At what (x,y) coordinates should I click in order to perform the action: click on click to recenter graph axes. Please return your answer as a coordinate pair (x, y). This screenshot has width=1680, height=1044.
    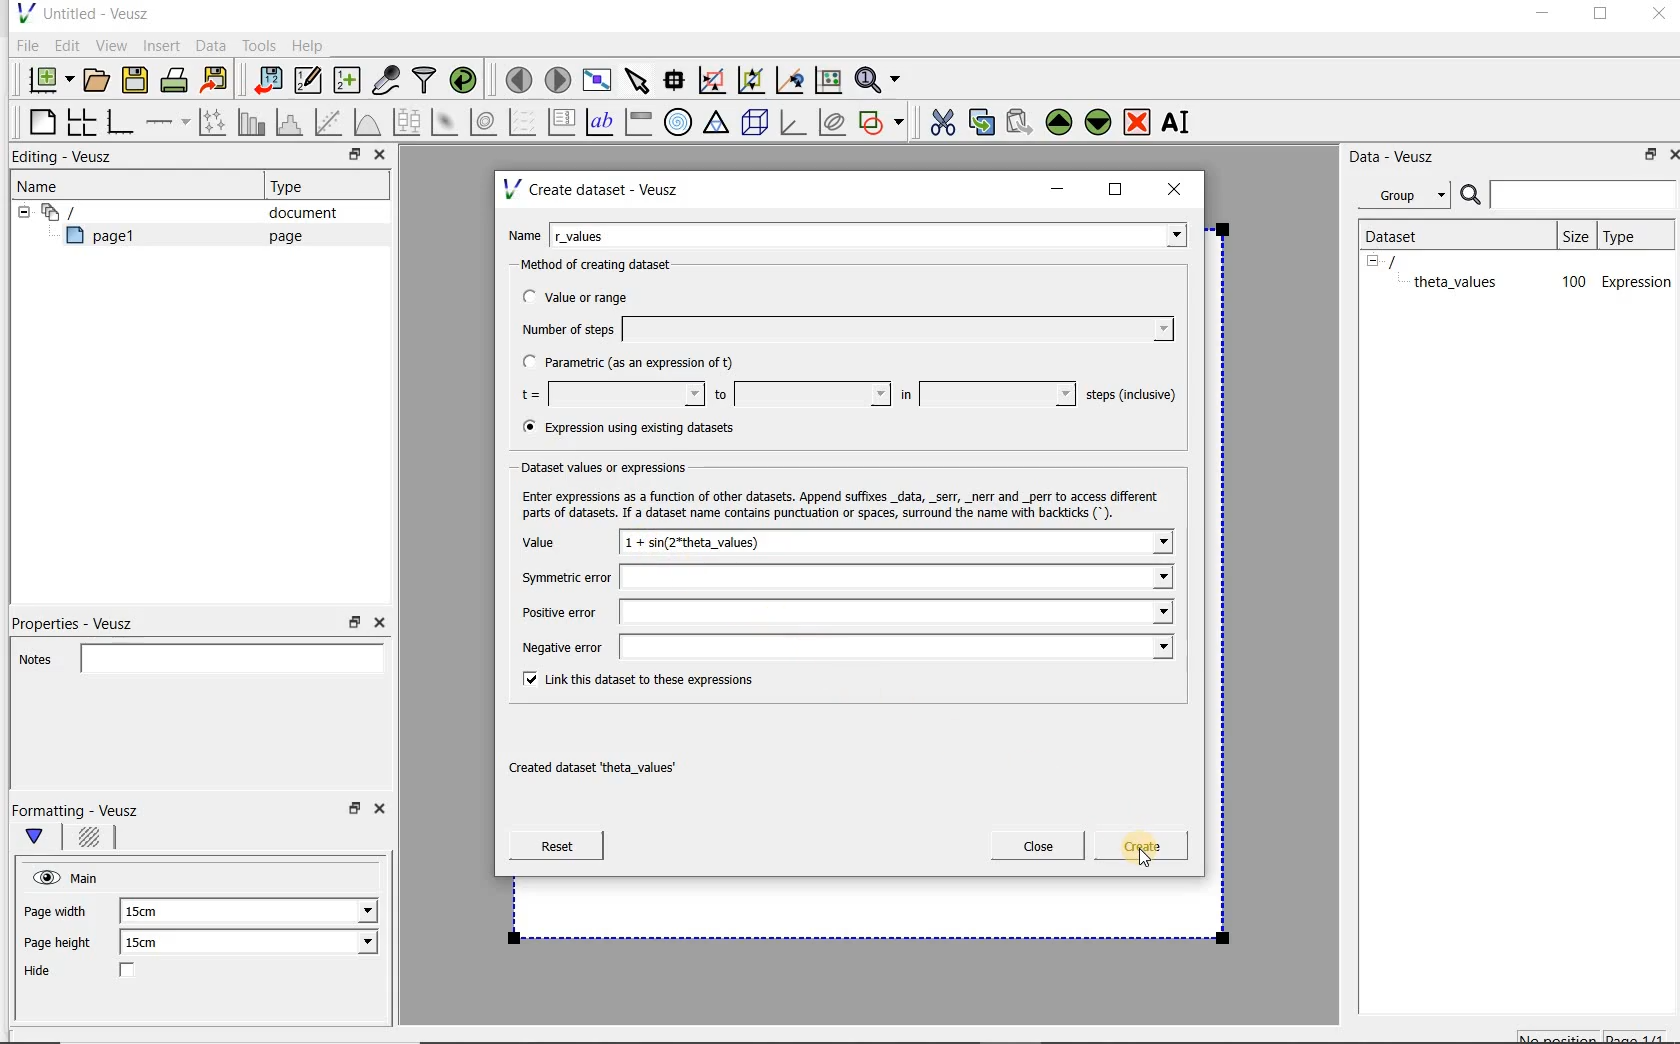
    Looking at the image, I should click on (791, 81).